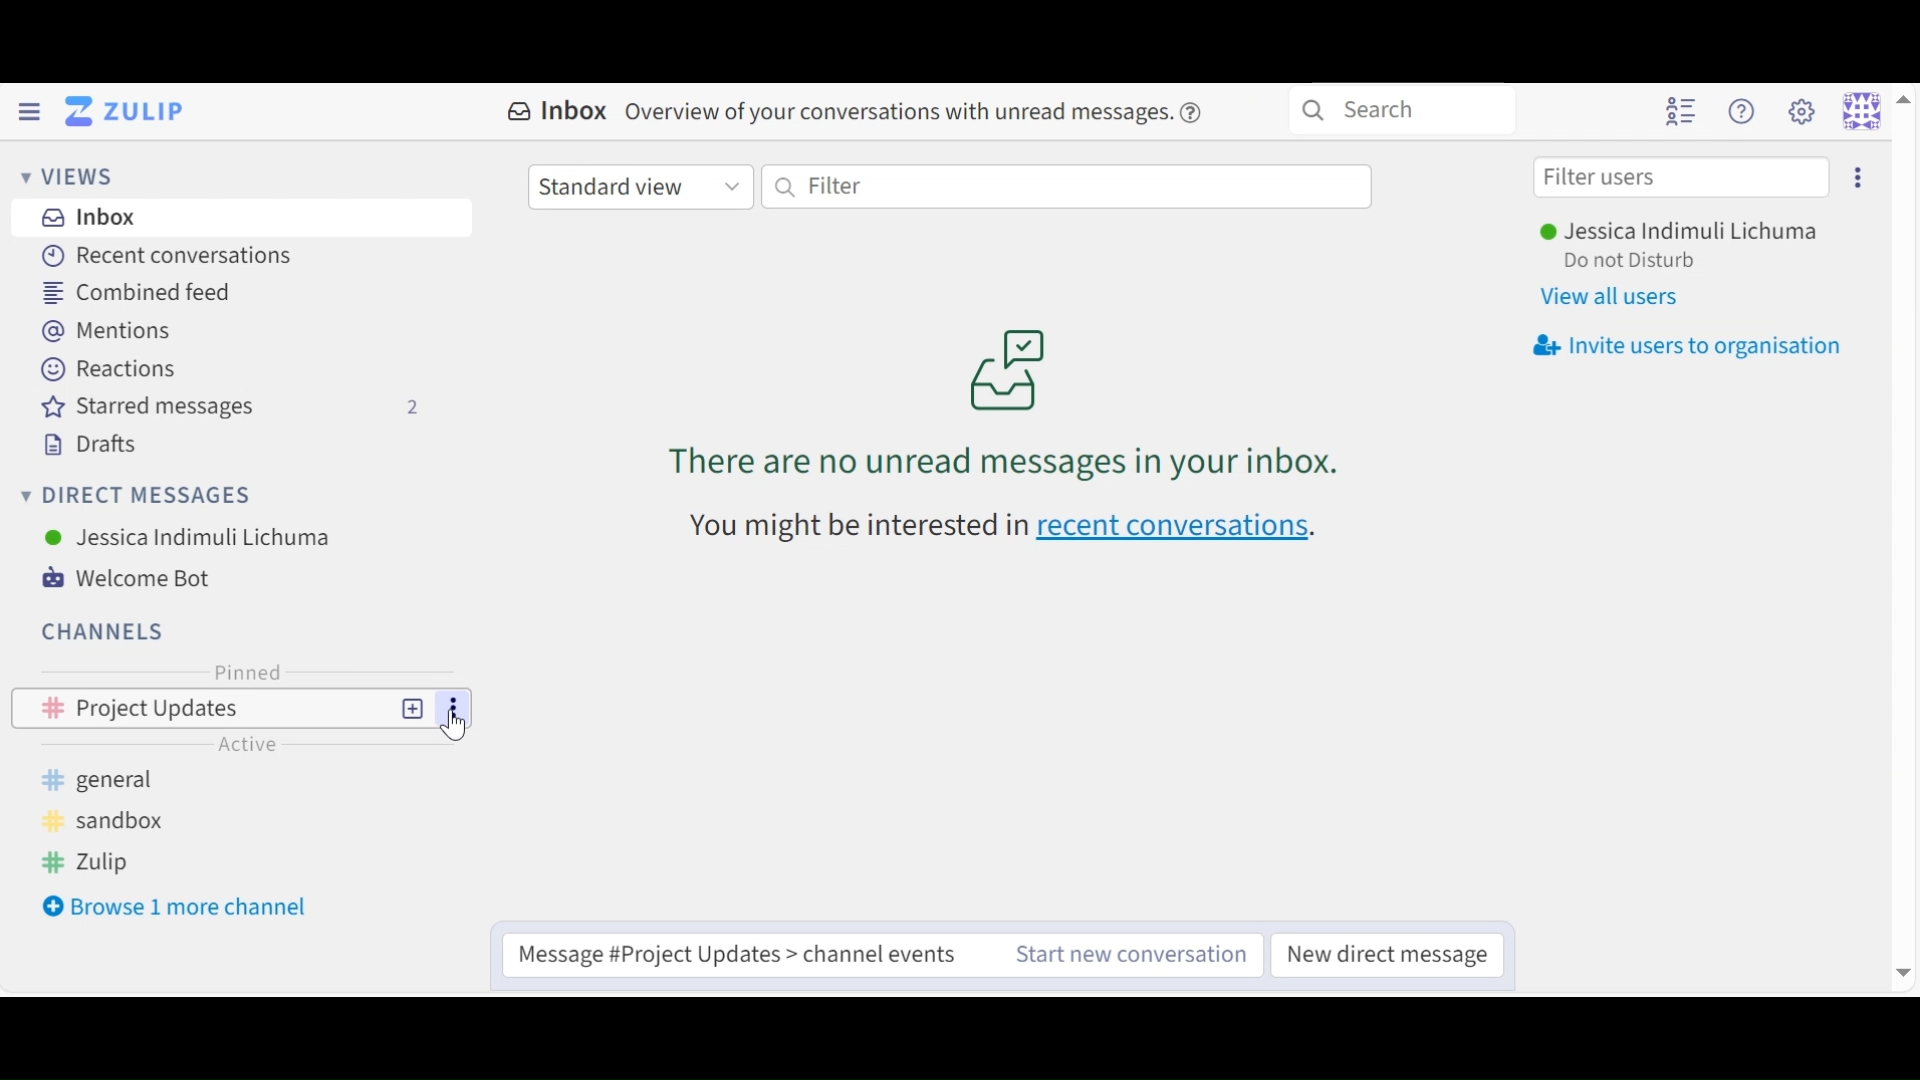 This screenshot has height=1080, width=1920. What do you see at coordinates (551, 111) in the screenshot?
I see `Inbox` at bounding box center [551, 111].